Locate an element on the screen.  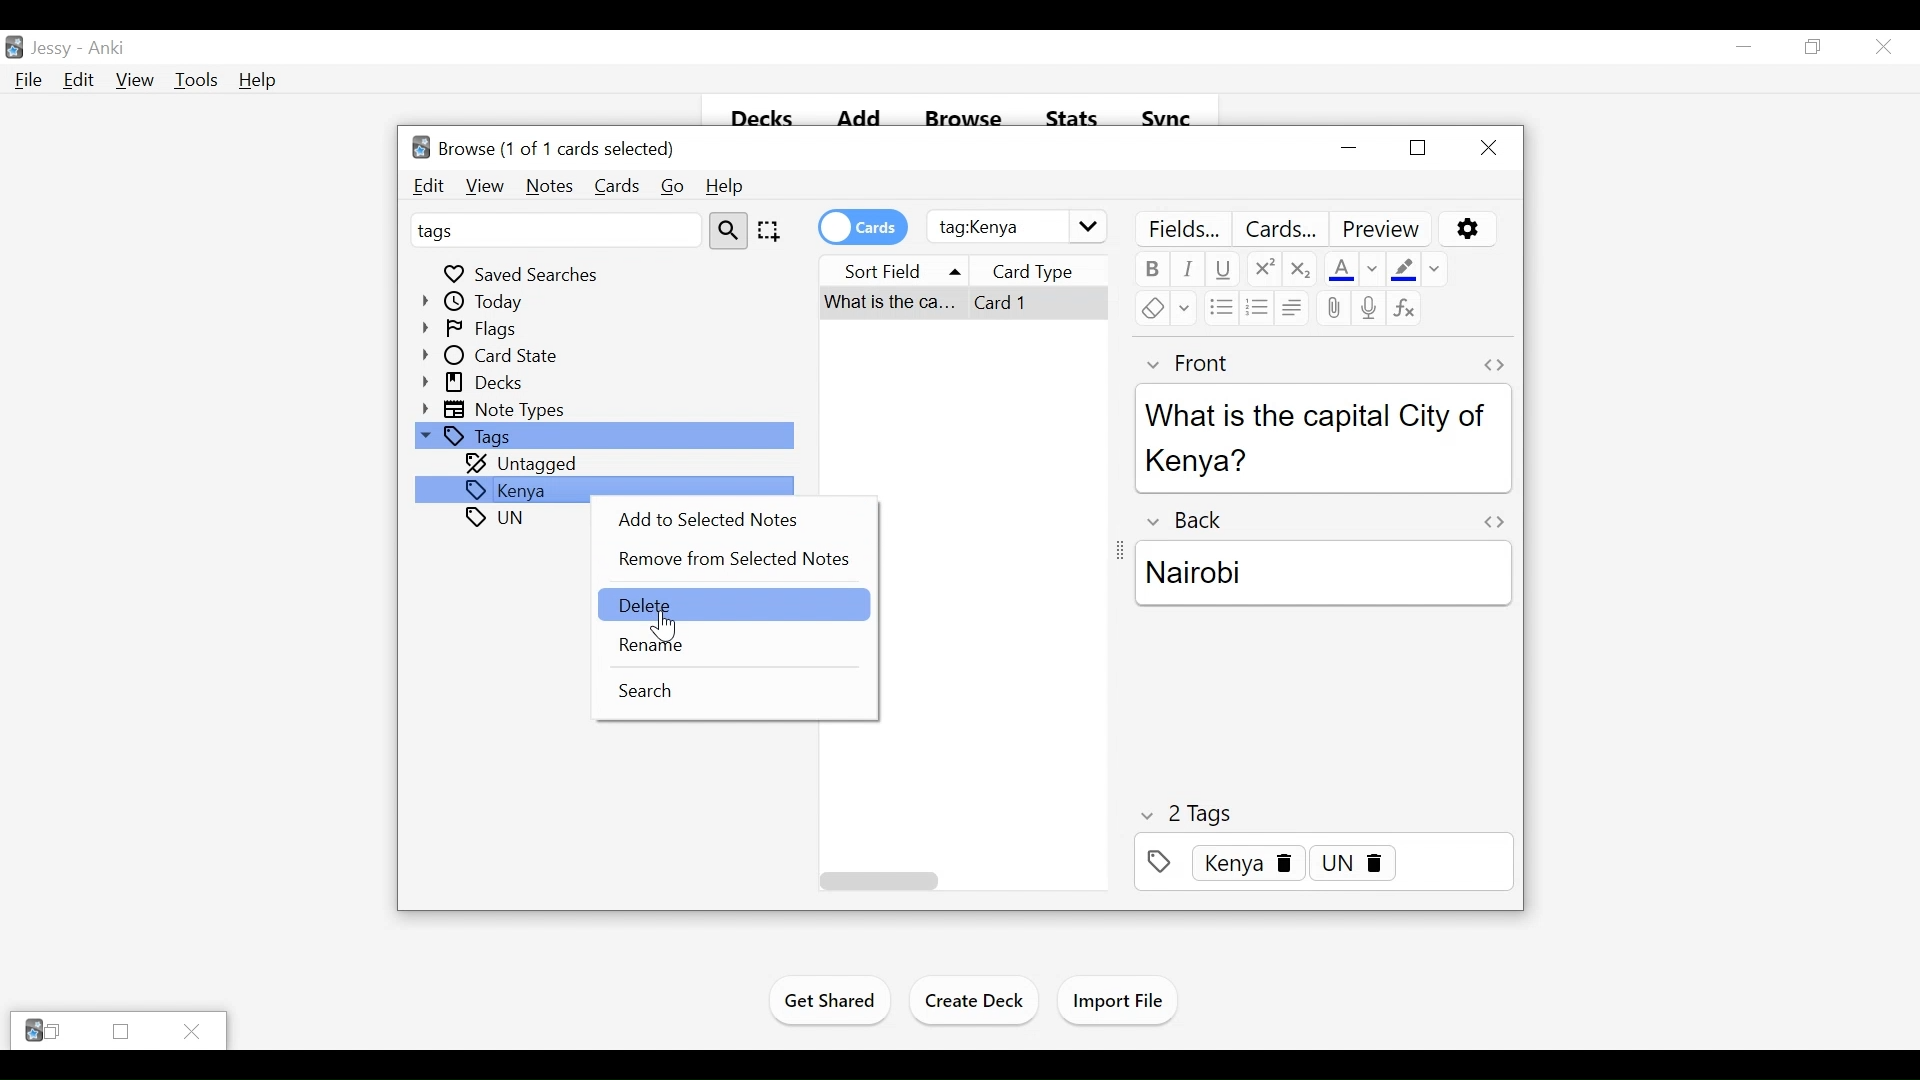
Equations is located at coordinates (1405, 308).